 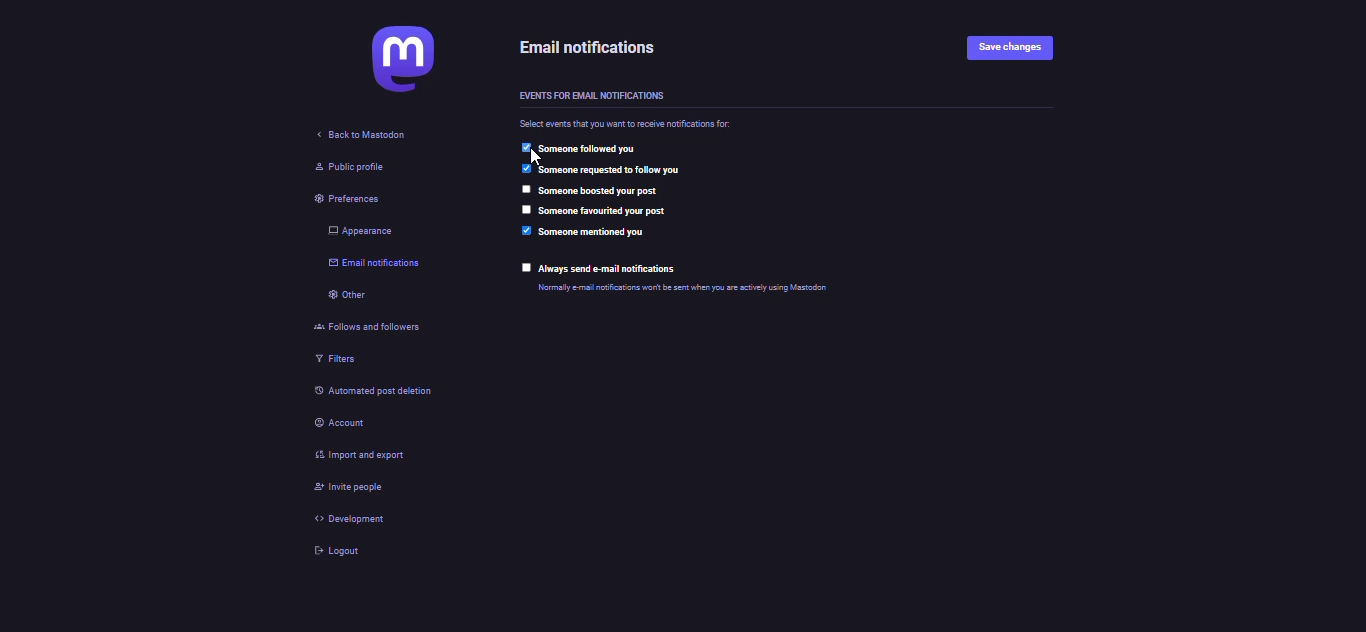 I want to click on events, so click(x=590, y=95).